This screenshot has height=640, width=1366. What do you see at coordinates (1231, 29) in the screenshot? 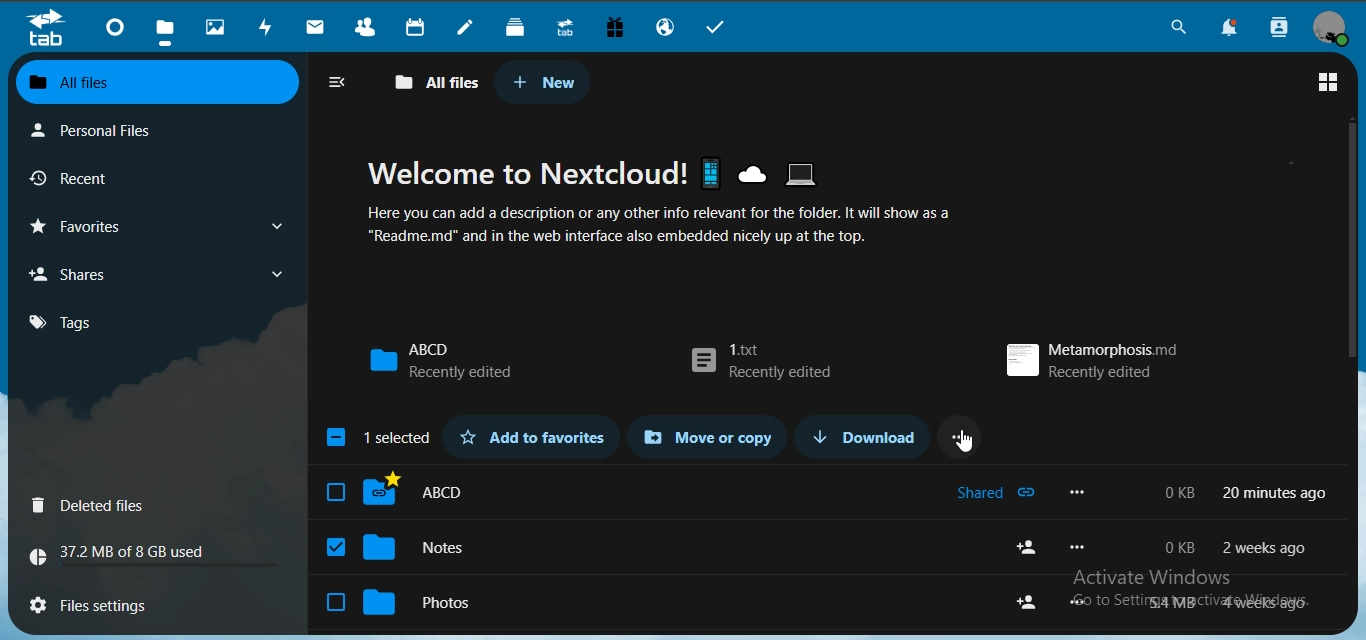
I see `notifications` at bounding box center [1231, 29].